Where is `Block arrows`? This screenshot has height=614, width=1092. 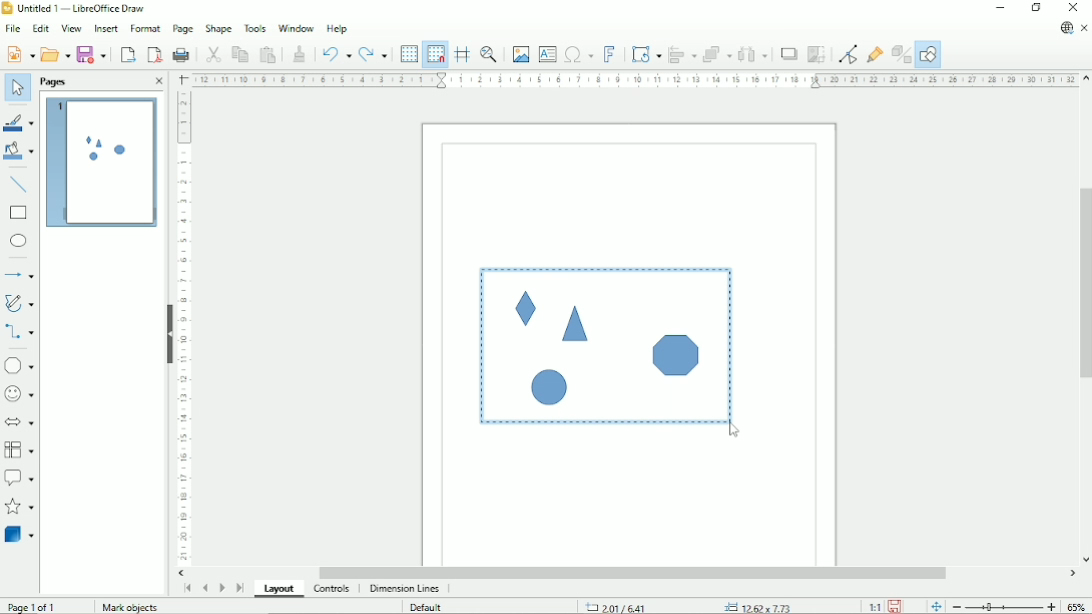 Block arrows is located at coordinates (21, 423).